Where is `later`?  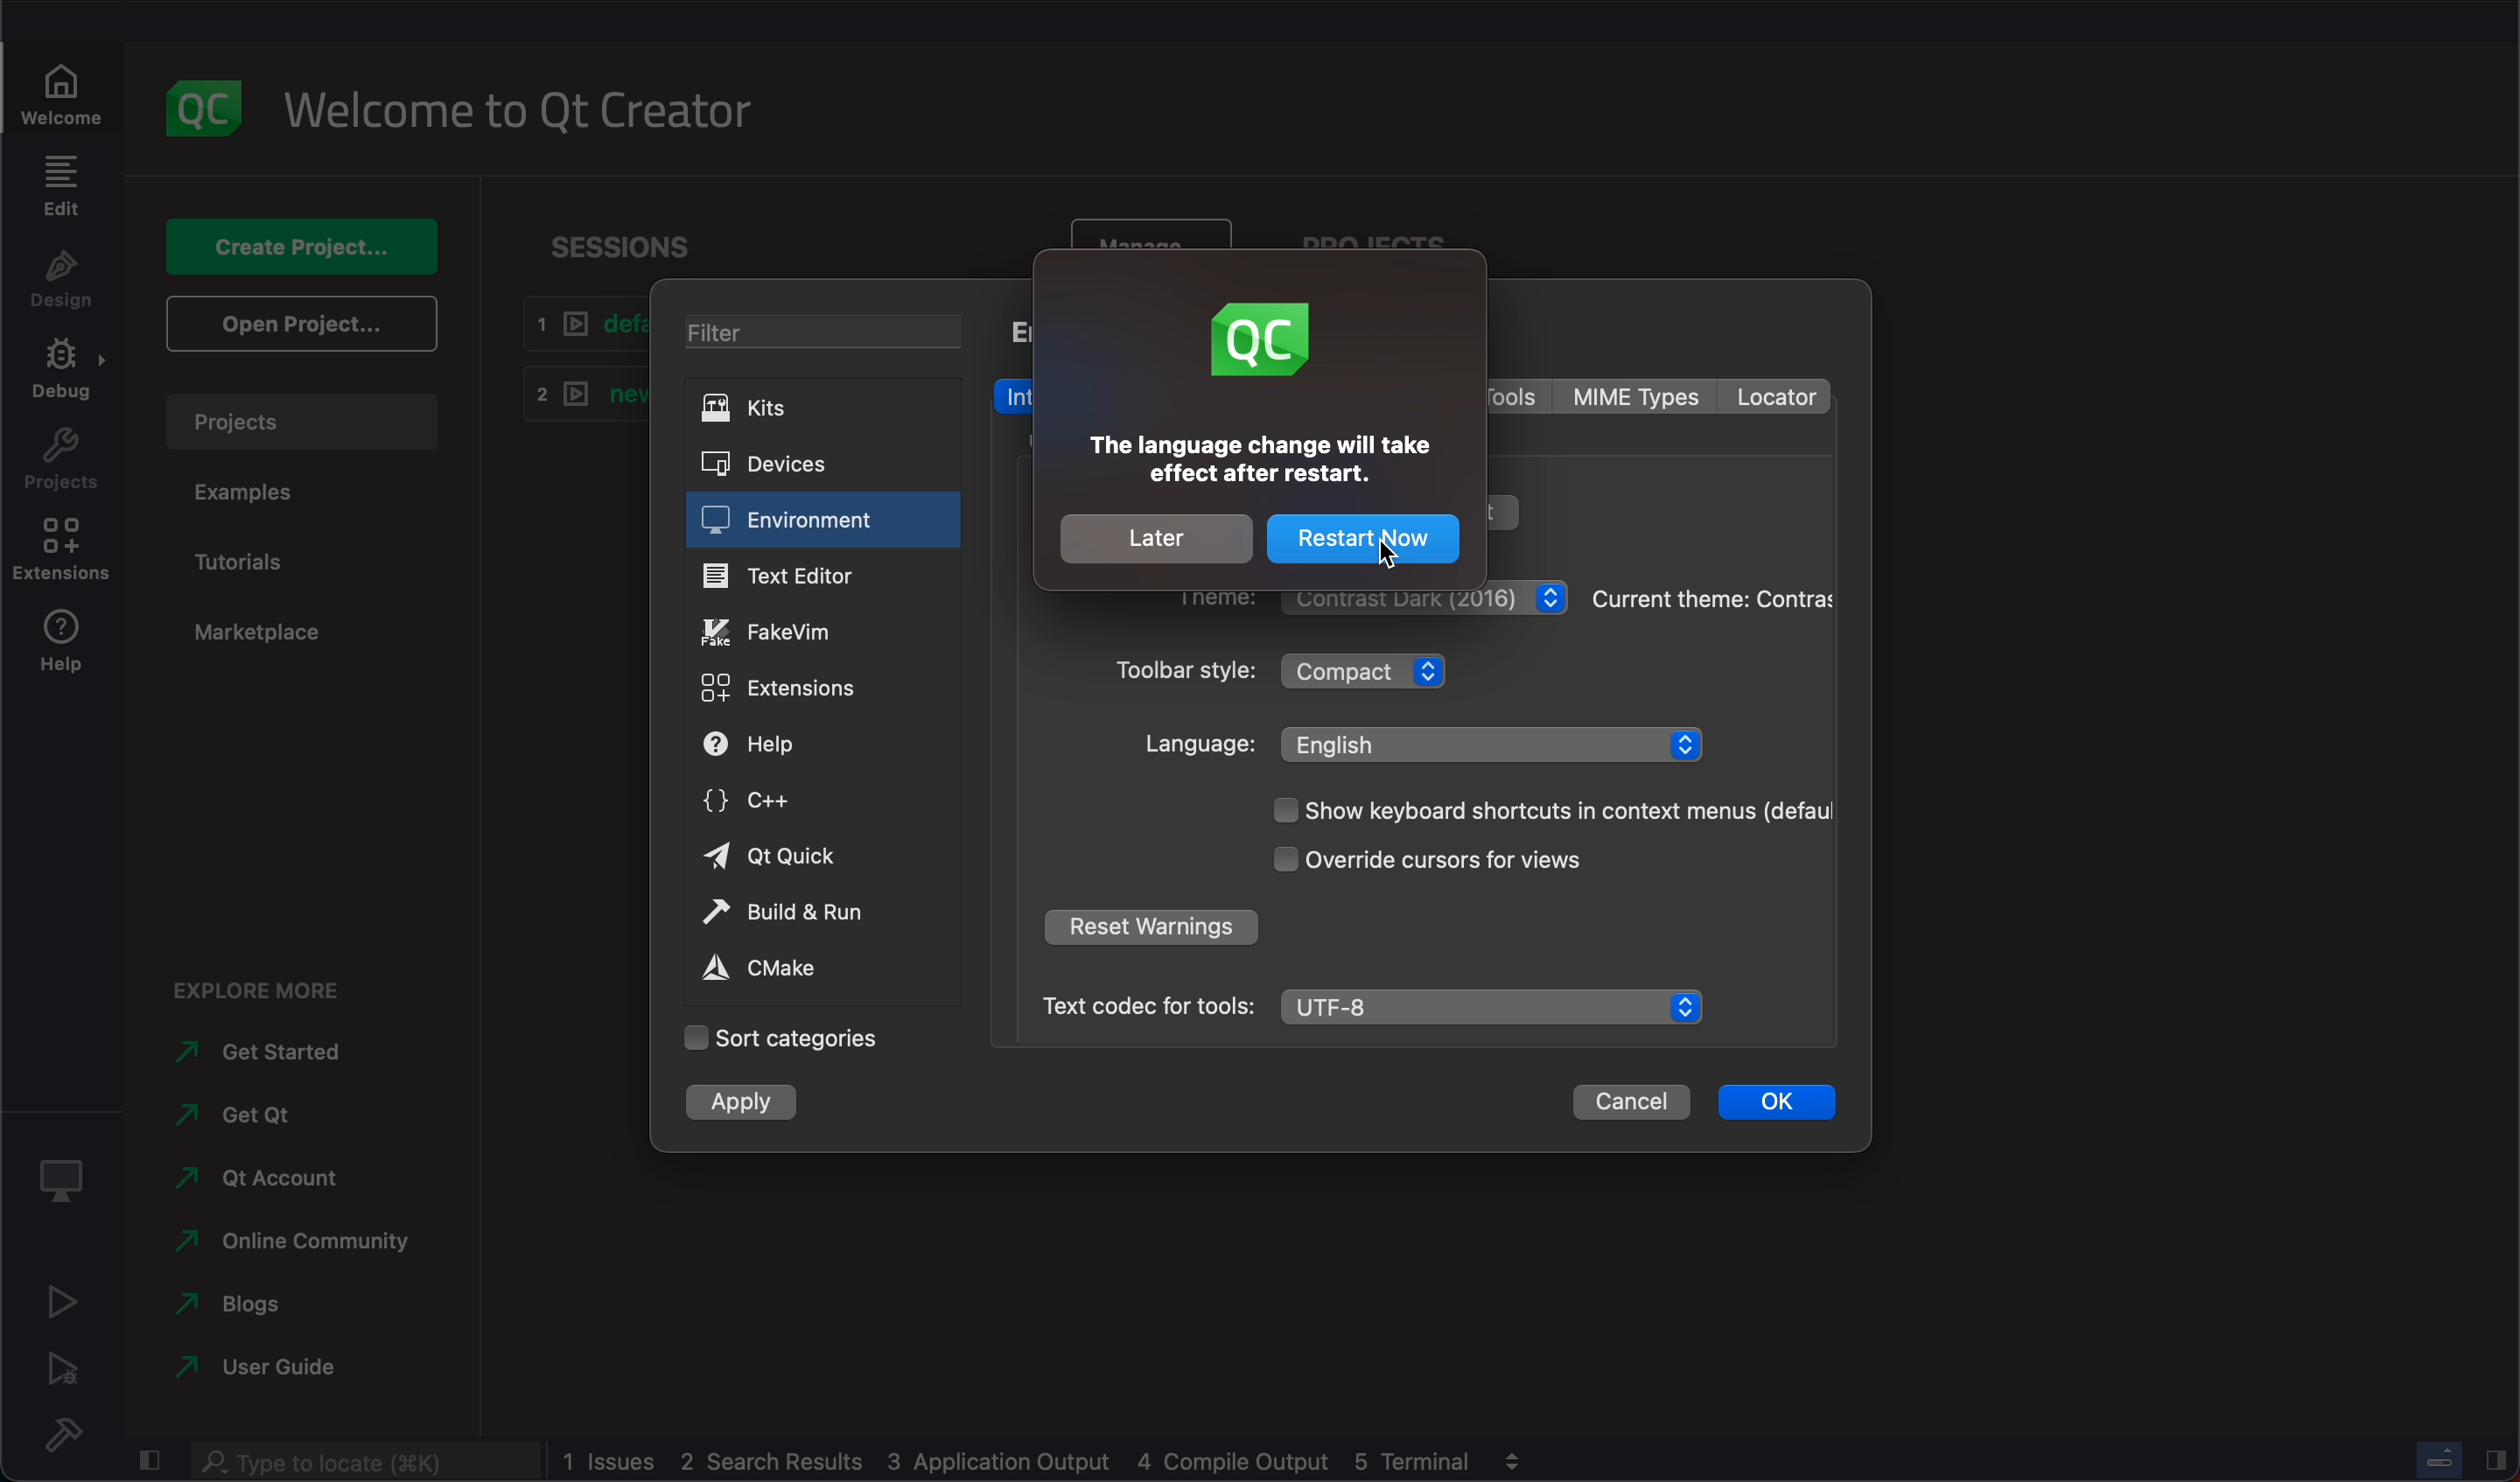
later is located at coordinates (1159, 540).